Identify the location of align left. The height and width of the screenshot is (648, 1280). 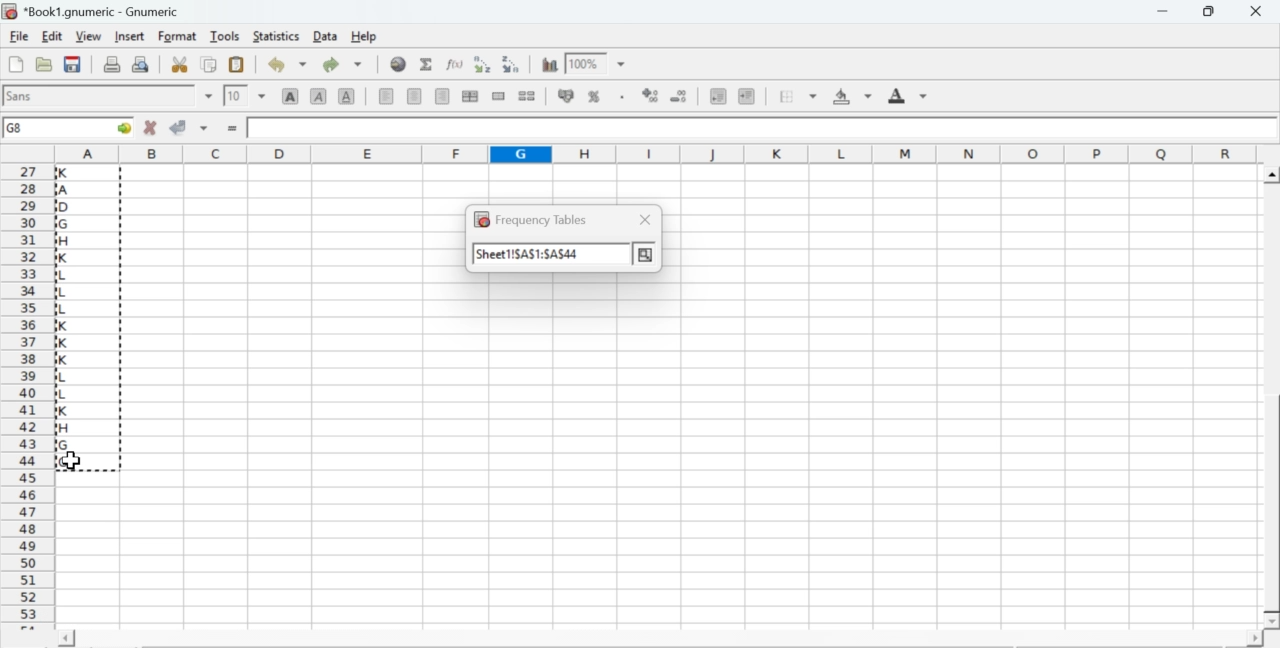
(386, 94).